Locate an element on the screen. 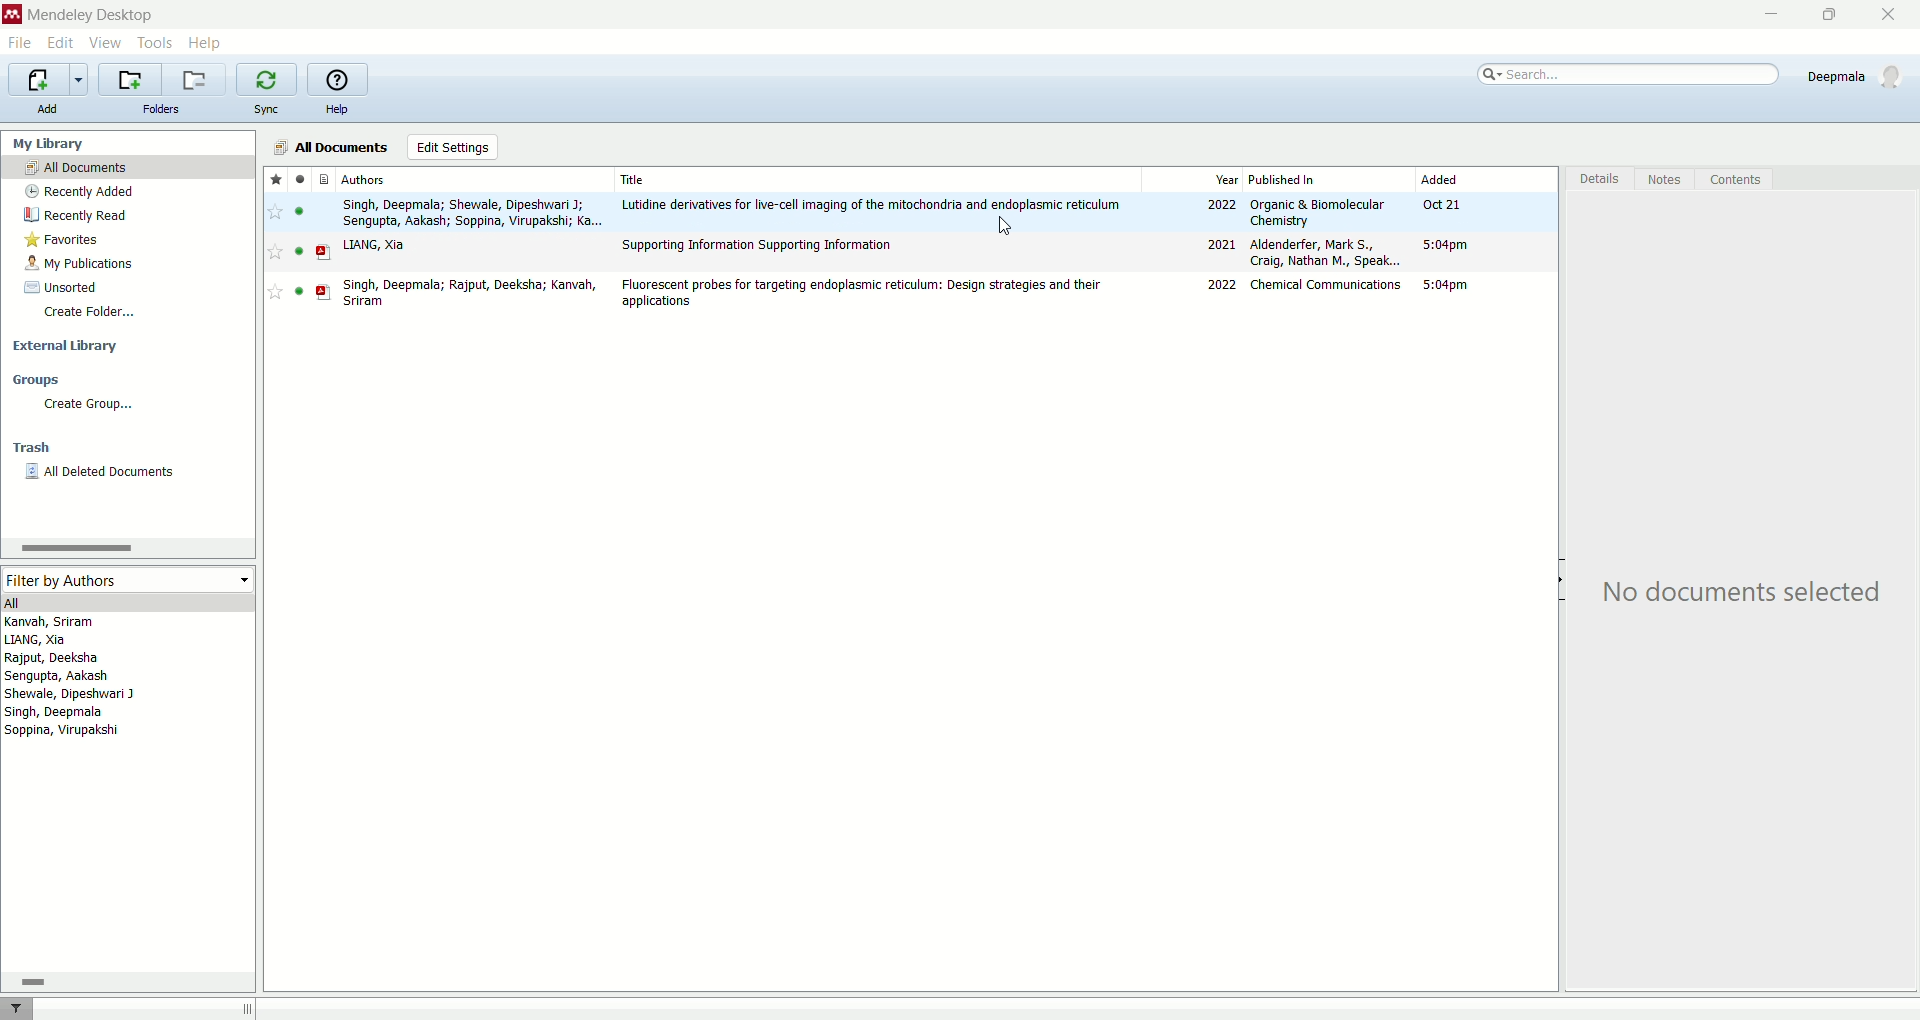 This screenshot has height=1020, width=1920. title is located at coordinates (635, 179).